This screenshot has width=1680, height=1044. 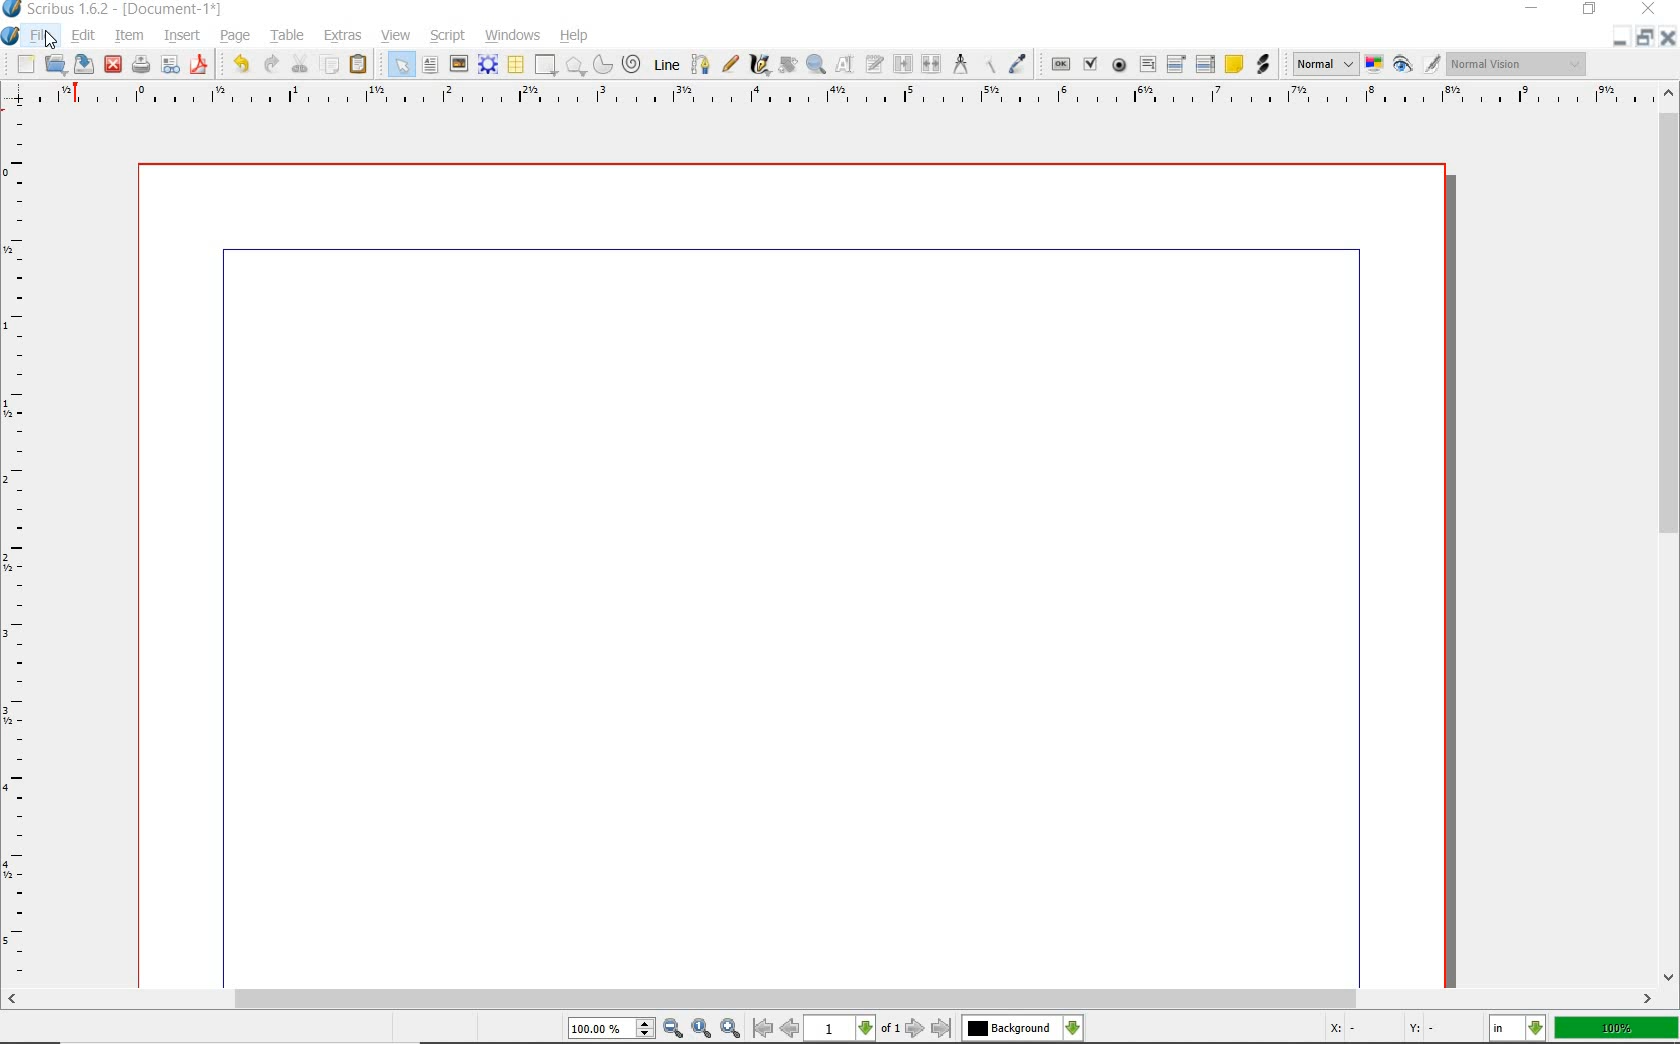 What do you see at coordinates (116, 10) in the screenshot?
I see `scribus 1.6.2 - [document-1*]` at bounding box center [116, 10].